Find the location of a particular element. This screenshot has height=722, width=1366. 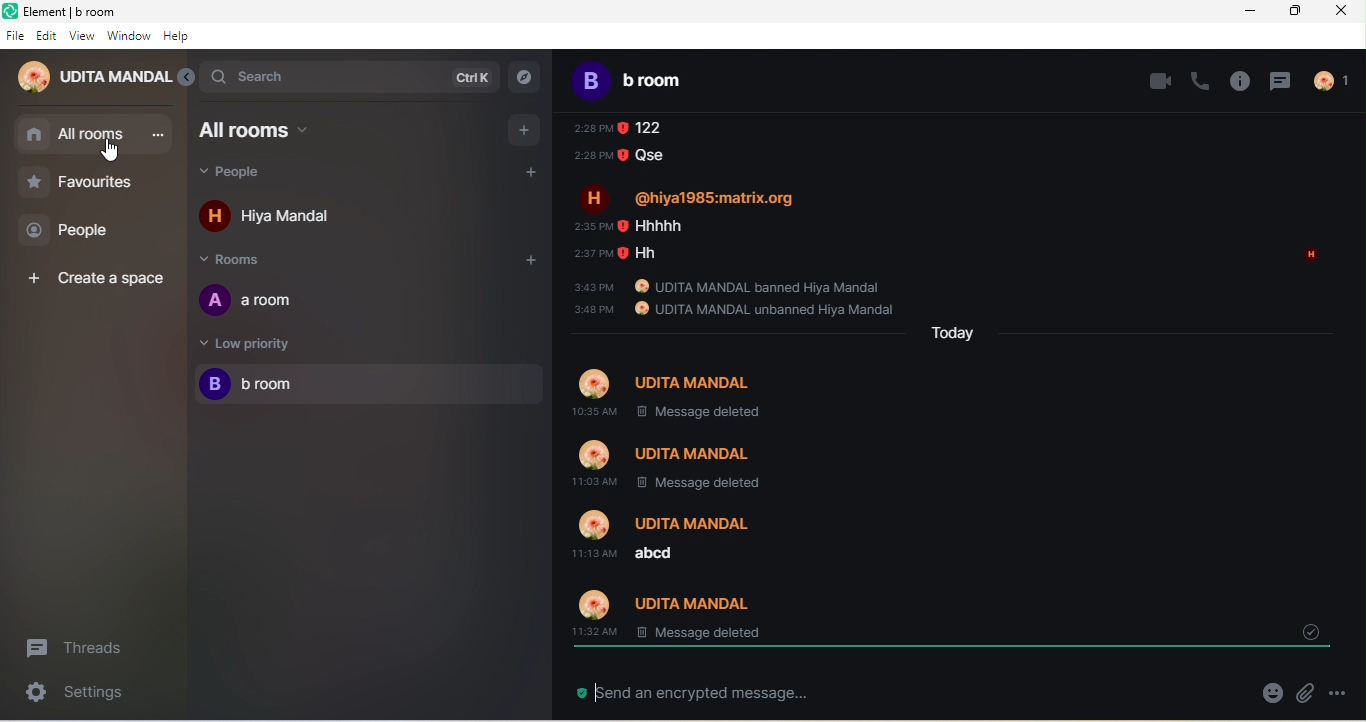

Element| b room is located at coordinates (93, 11).